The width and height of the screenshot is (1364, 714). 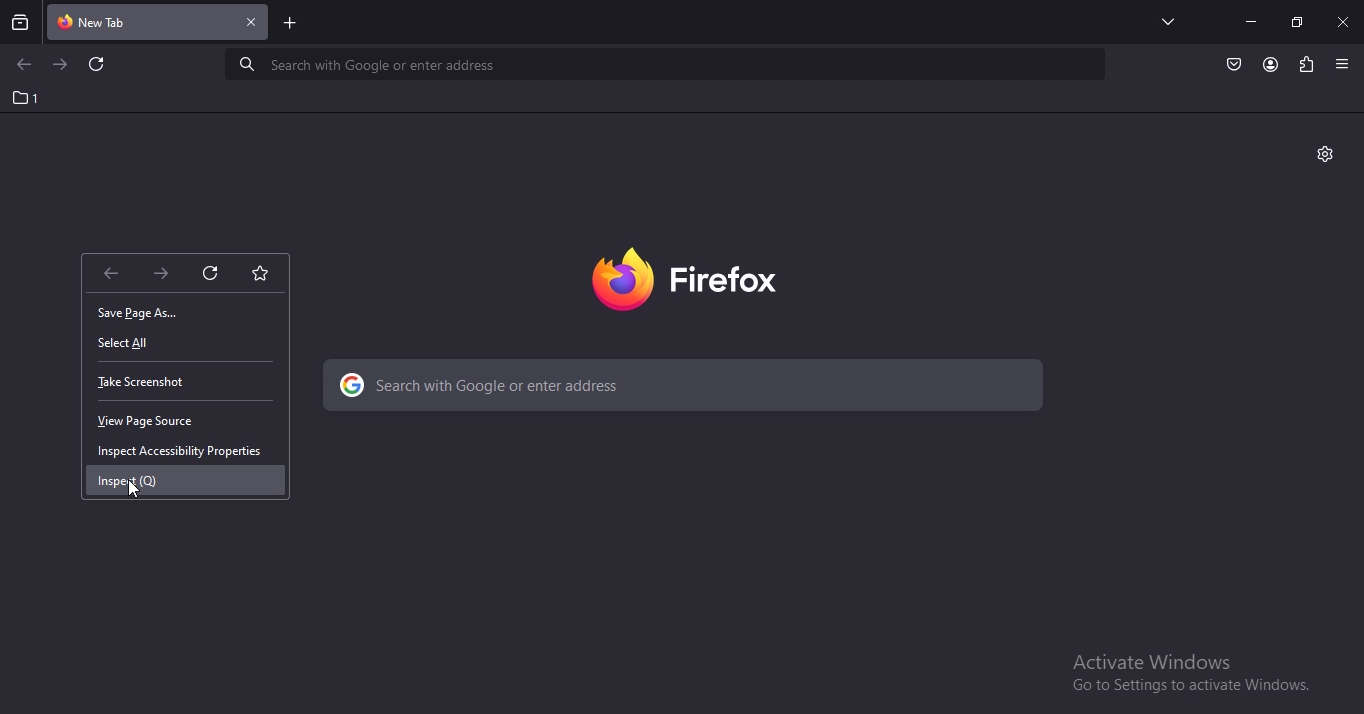 What do you see at coordinates (1296, 21) in the screenshot?
I see `restore tab` at bounding box center [1296, 21].